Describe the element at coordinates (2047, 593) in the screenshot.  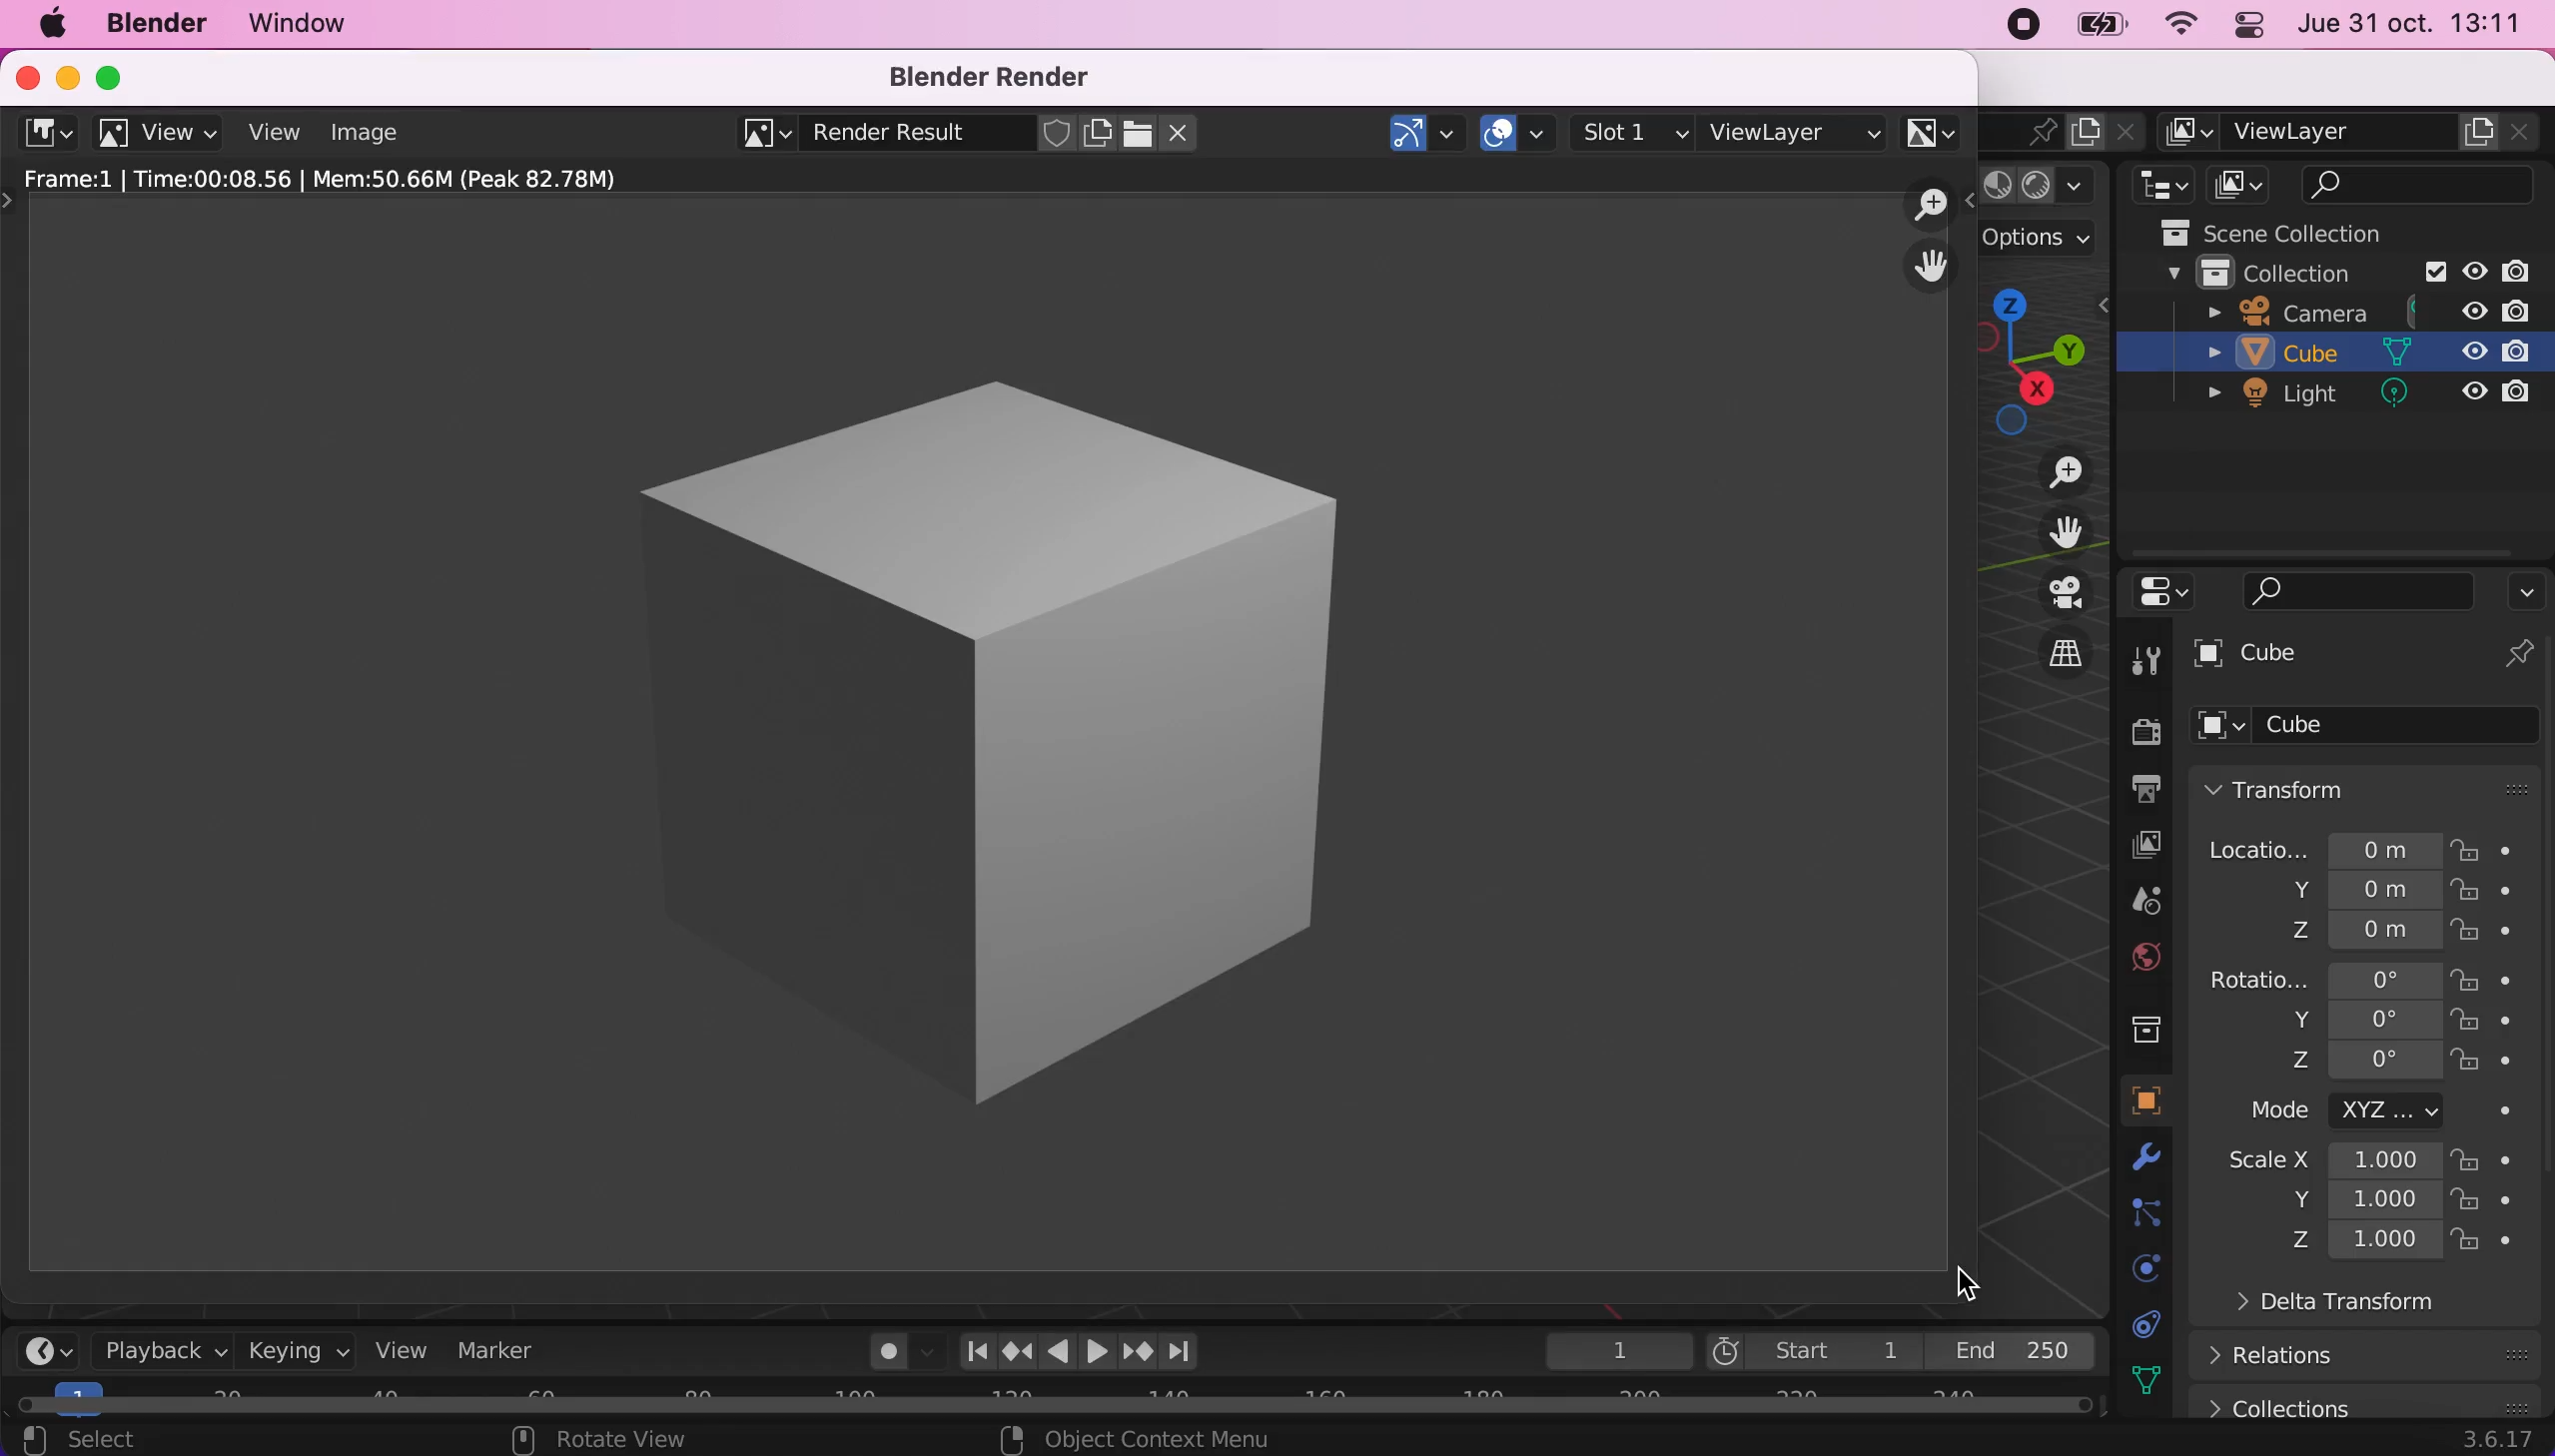
I see `toggle the camera view` at that location.